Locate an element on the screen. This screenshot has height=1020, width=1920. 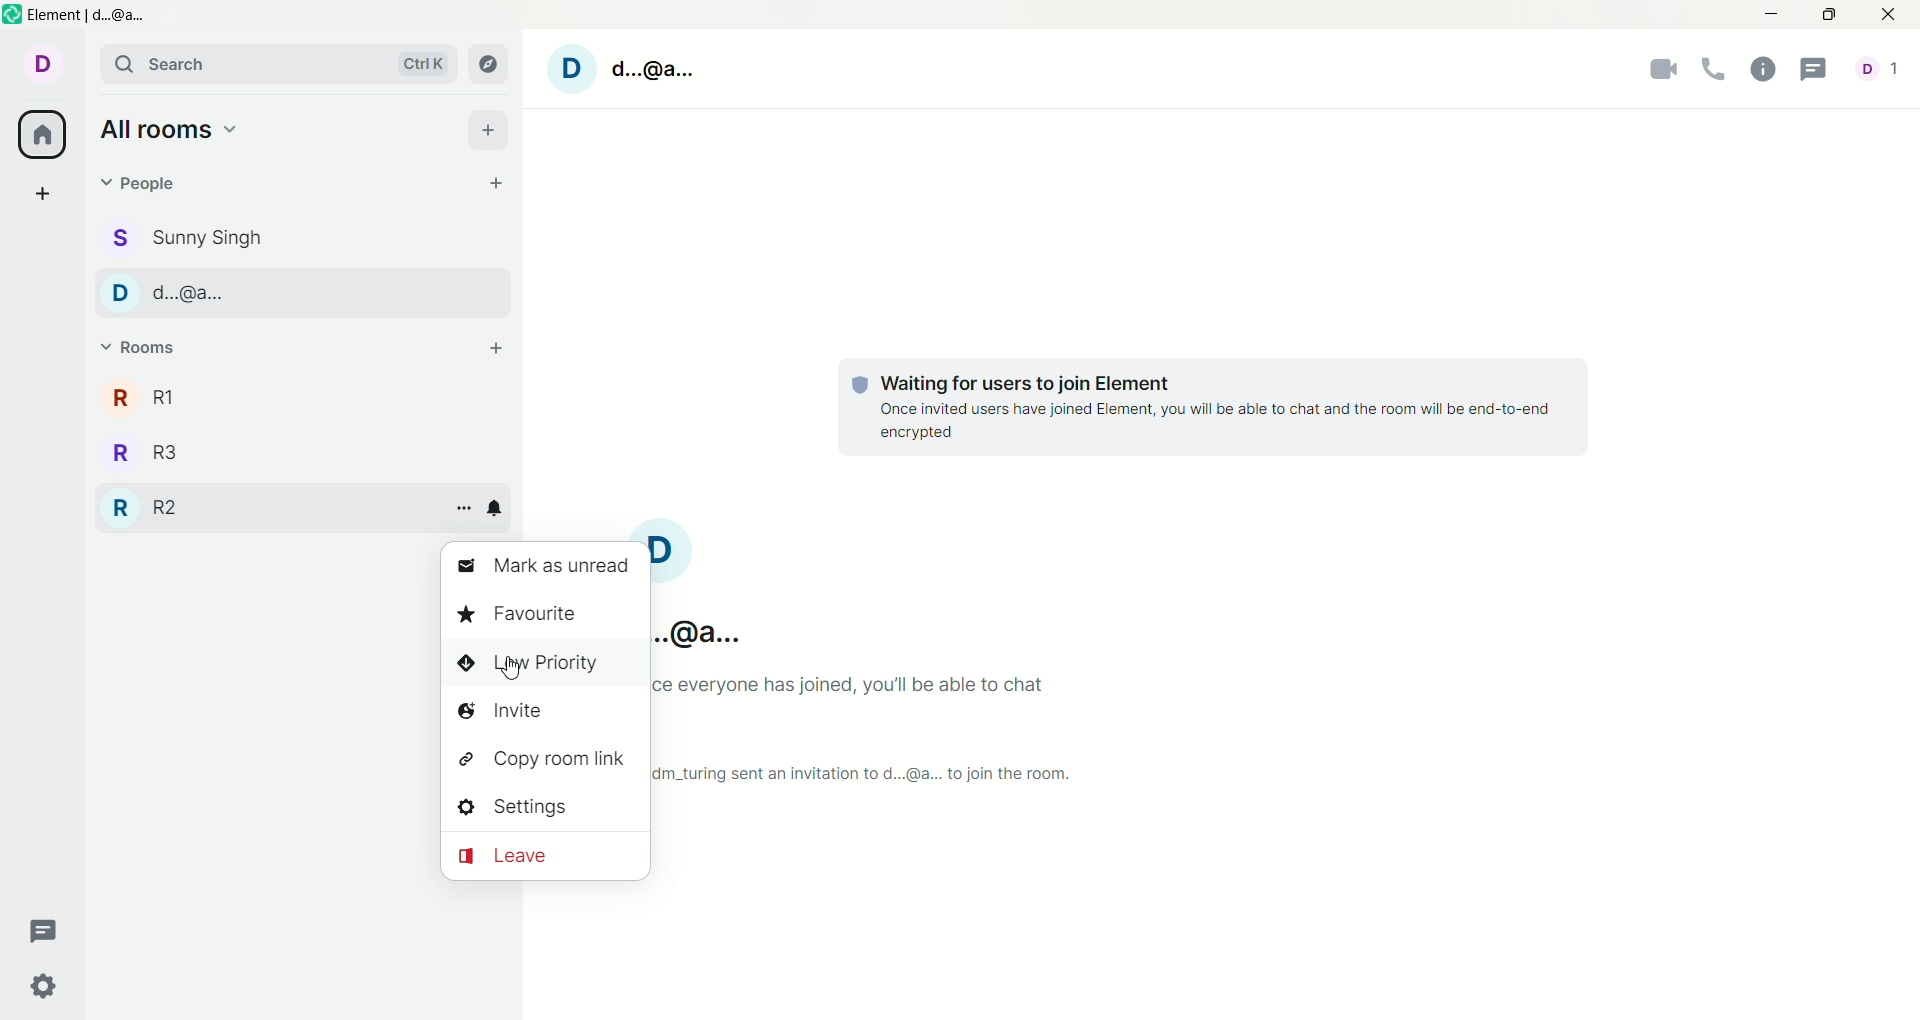
room 2 is located at coordinates (143, 508).